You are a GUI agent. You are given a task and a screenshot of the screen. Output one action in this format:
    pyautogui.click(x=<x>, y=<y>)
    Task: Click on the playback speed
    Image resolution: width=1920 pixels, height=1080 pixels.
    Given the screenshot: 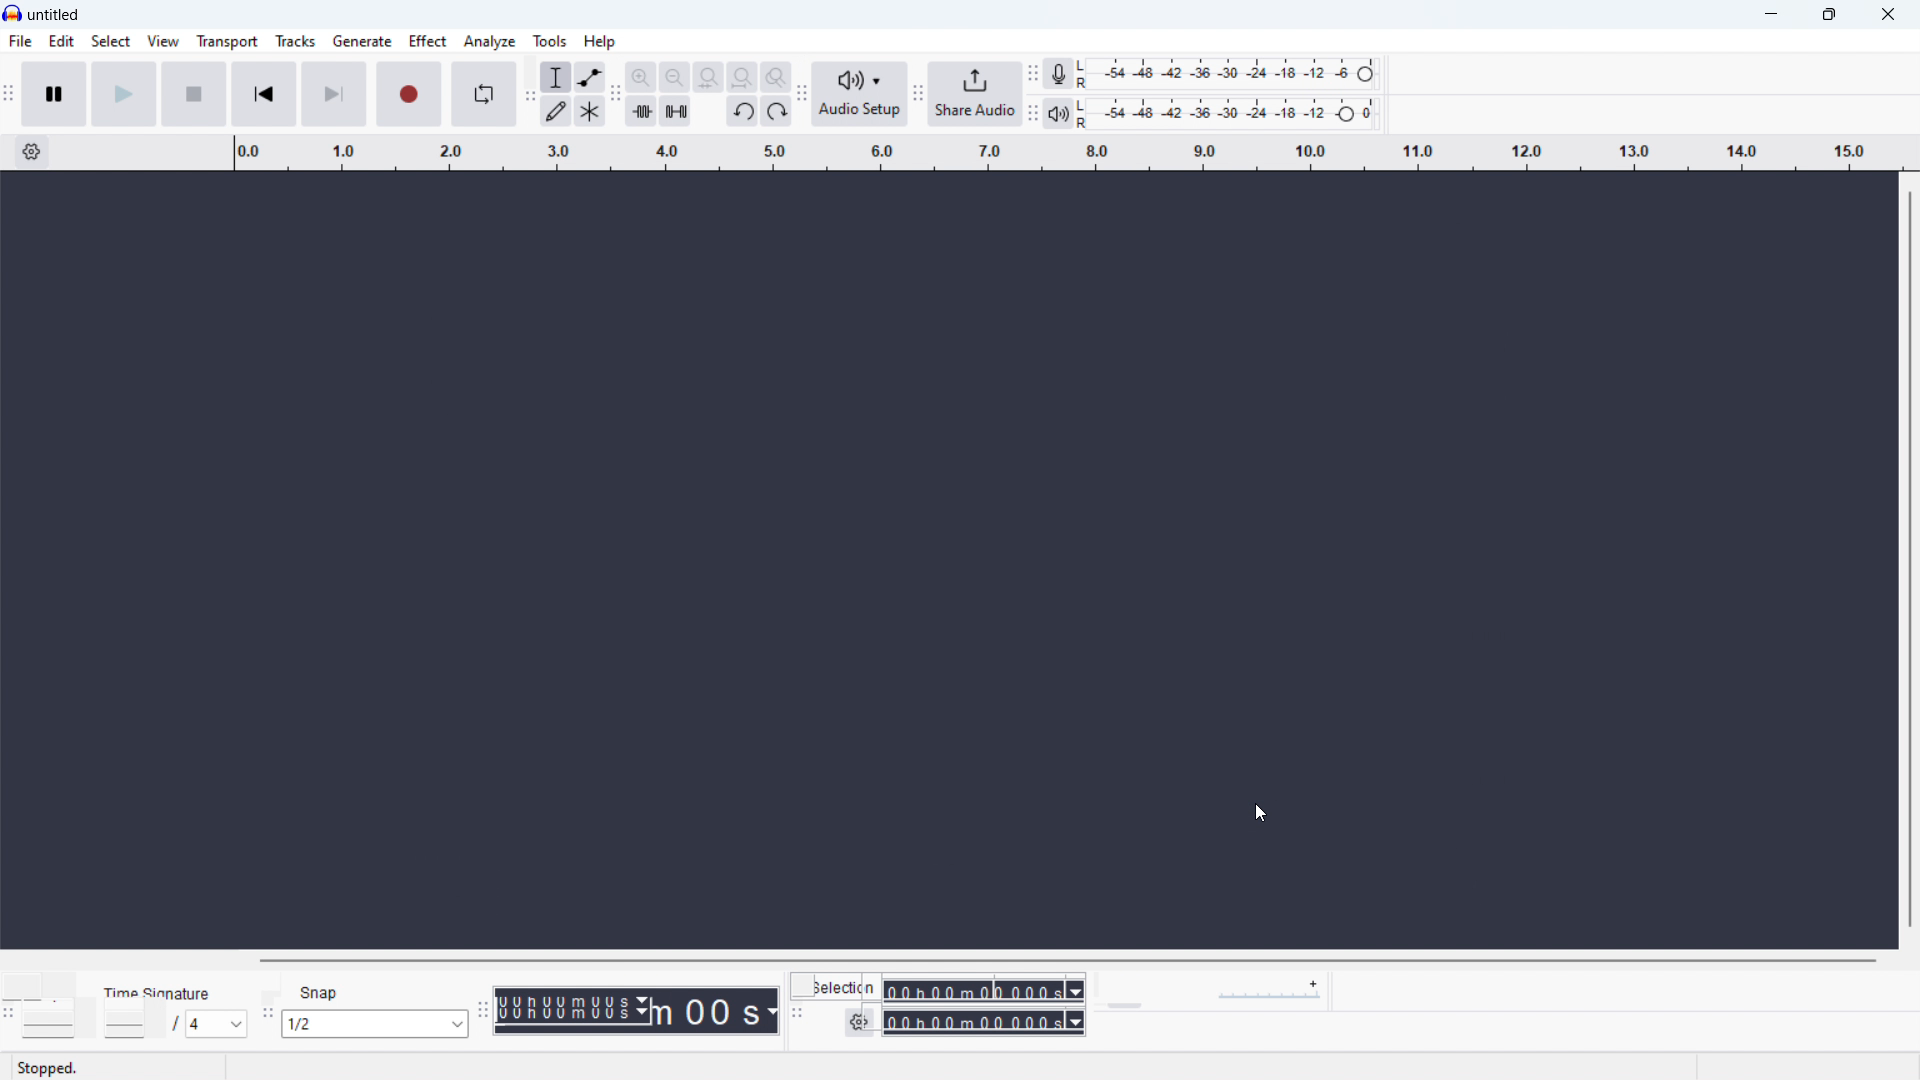 What is the action you would take?
    pyautogui.click(x=1234, y=992)
    